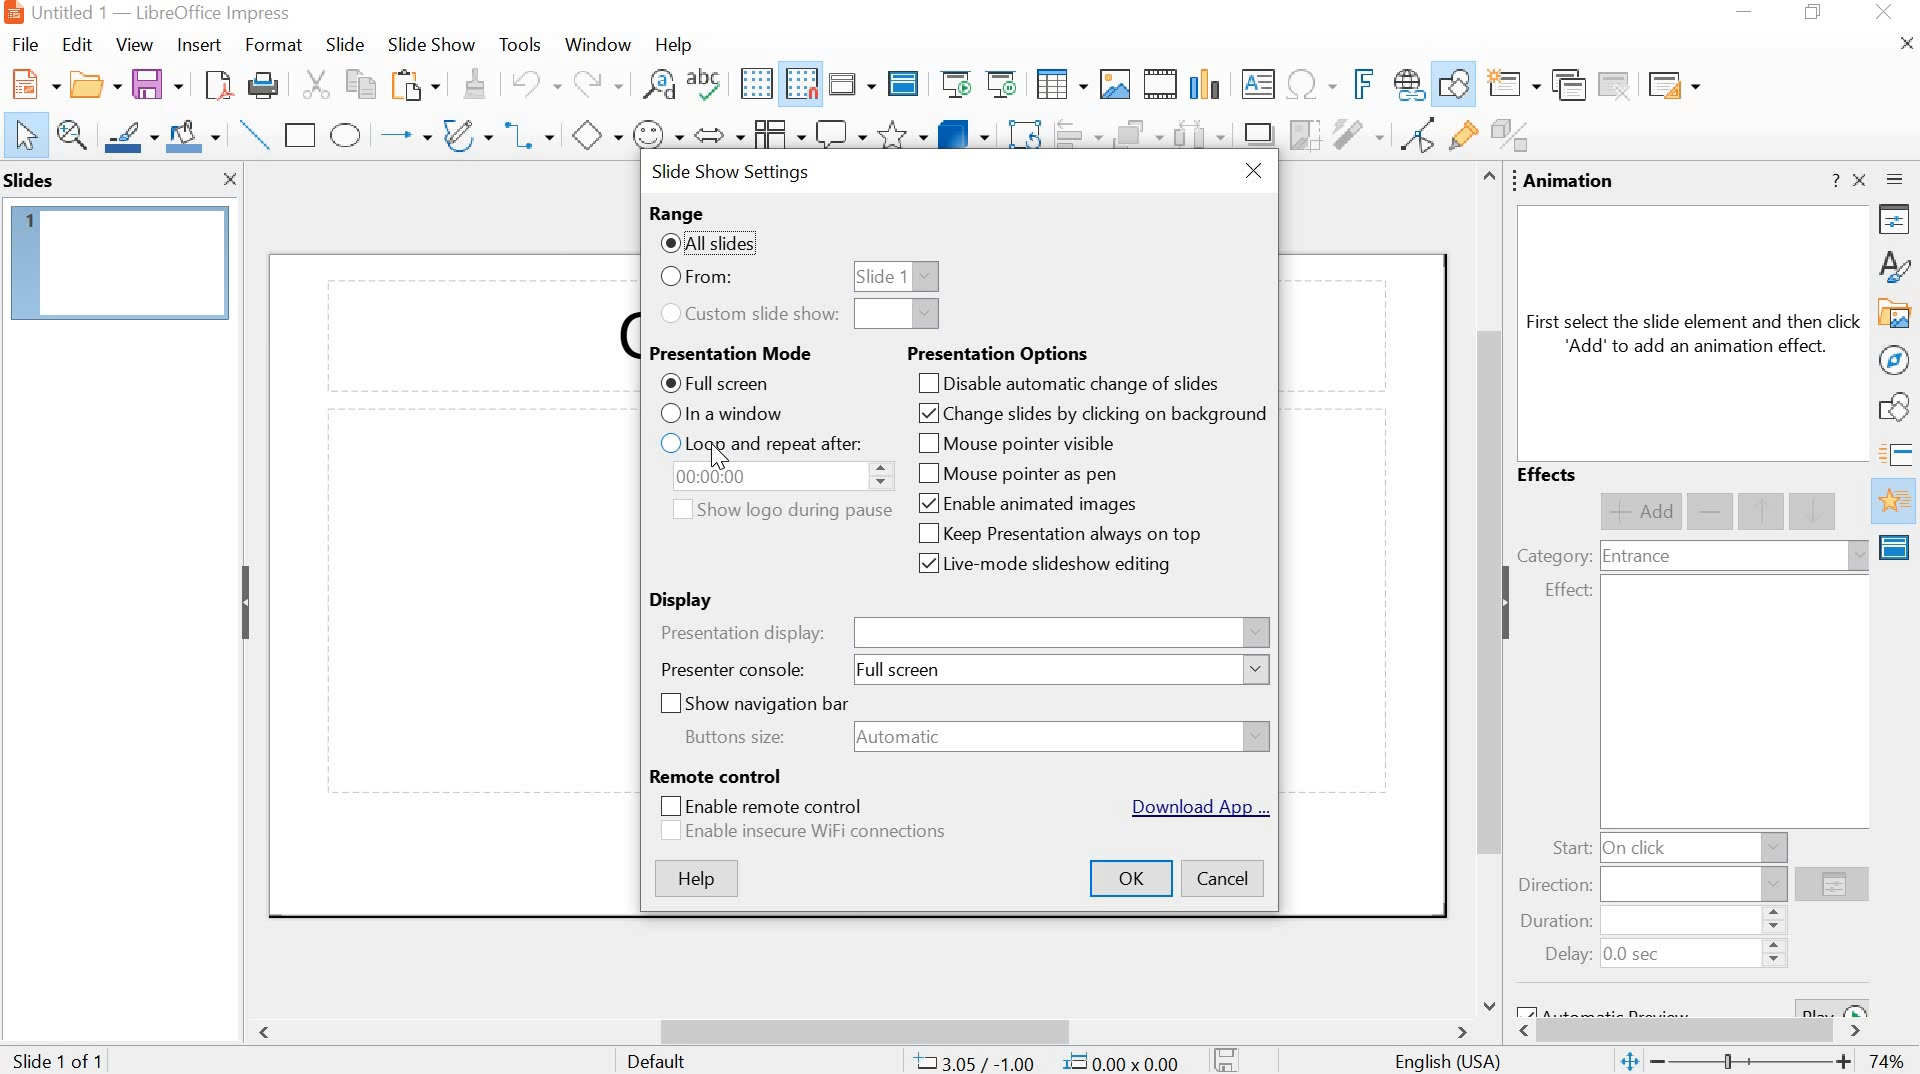 Image resolution: width=1920 pixels, height=1074 pixels. I want to click on flowchart, so click(776, 135).